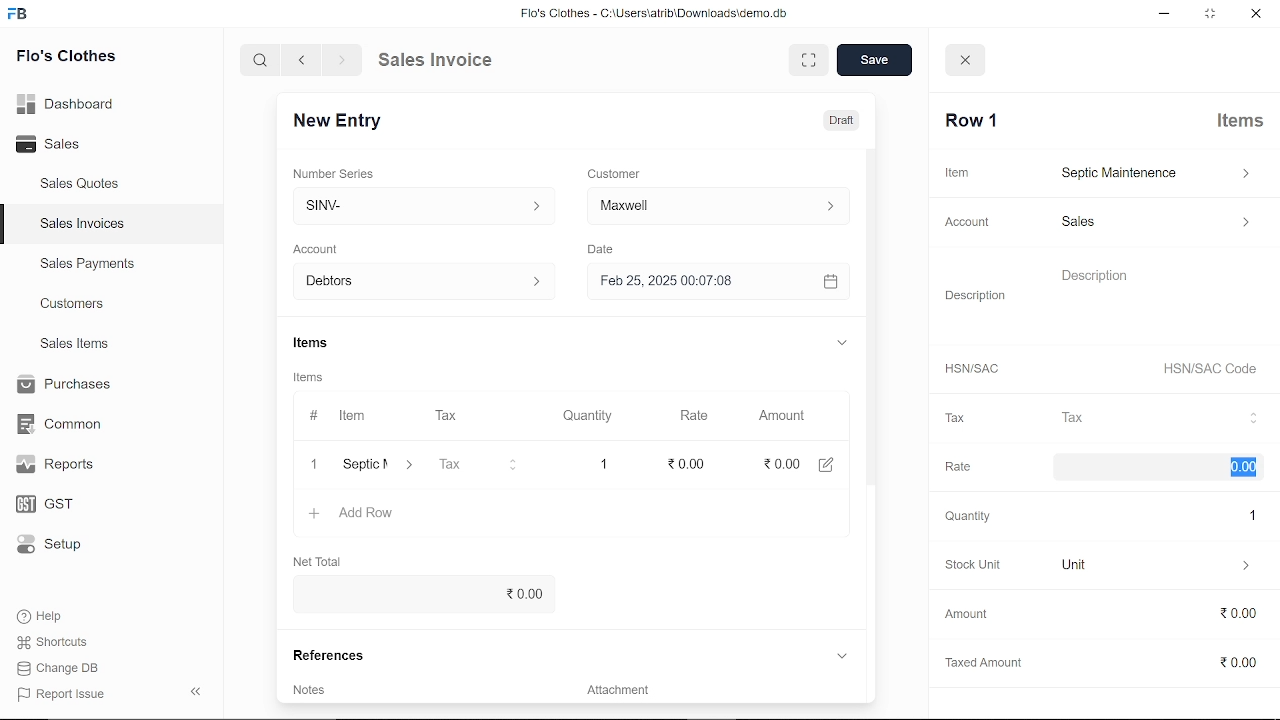 The image size is (1280, 720). I want to click on Row 1, so click(973, 121).